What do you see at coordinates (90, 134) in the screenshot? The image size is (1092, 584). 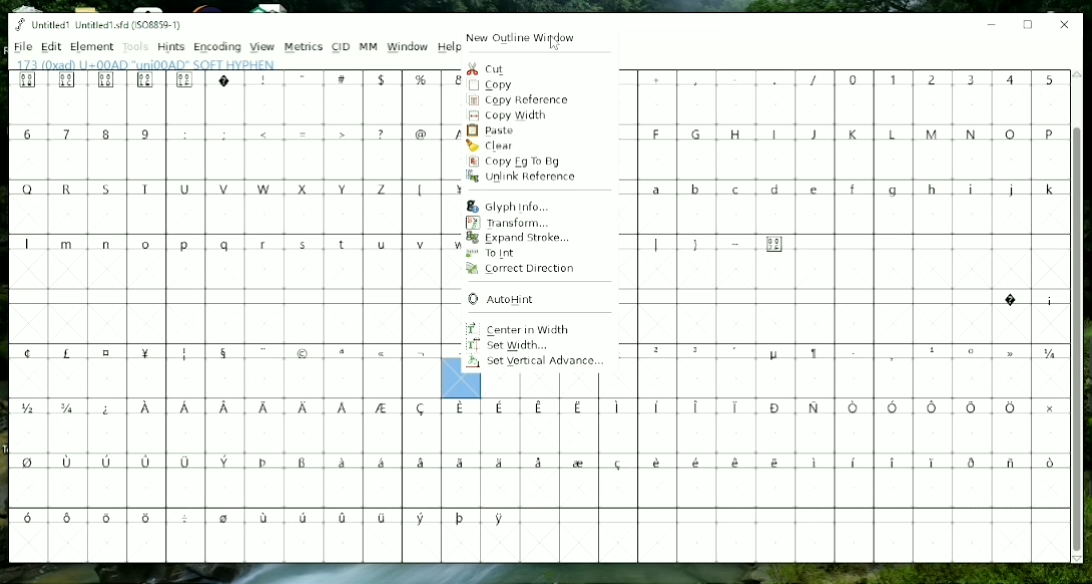 I see `Numbers` at bounding box center [90, 134].